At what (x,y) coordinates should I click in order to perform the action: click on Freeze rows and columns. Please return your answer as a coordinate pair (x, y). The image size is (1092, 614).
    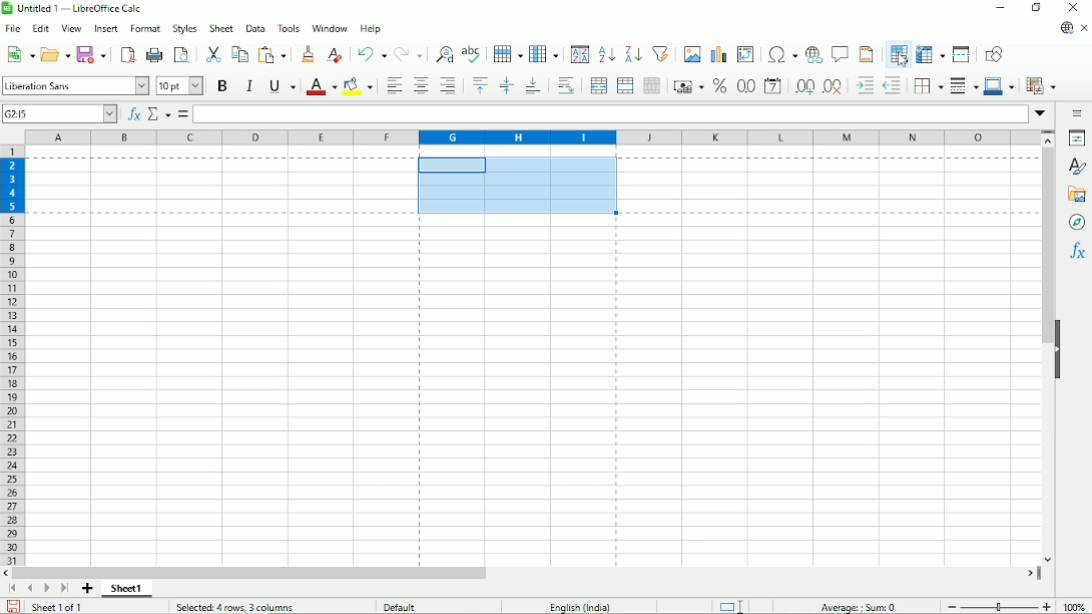
    Looking at the image, I should click on (930, 54).